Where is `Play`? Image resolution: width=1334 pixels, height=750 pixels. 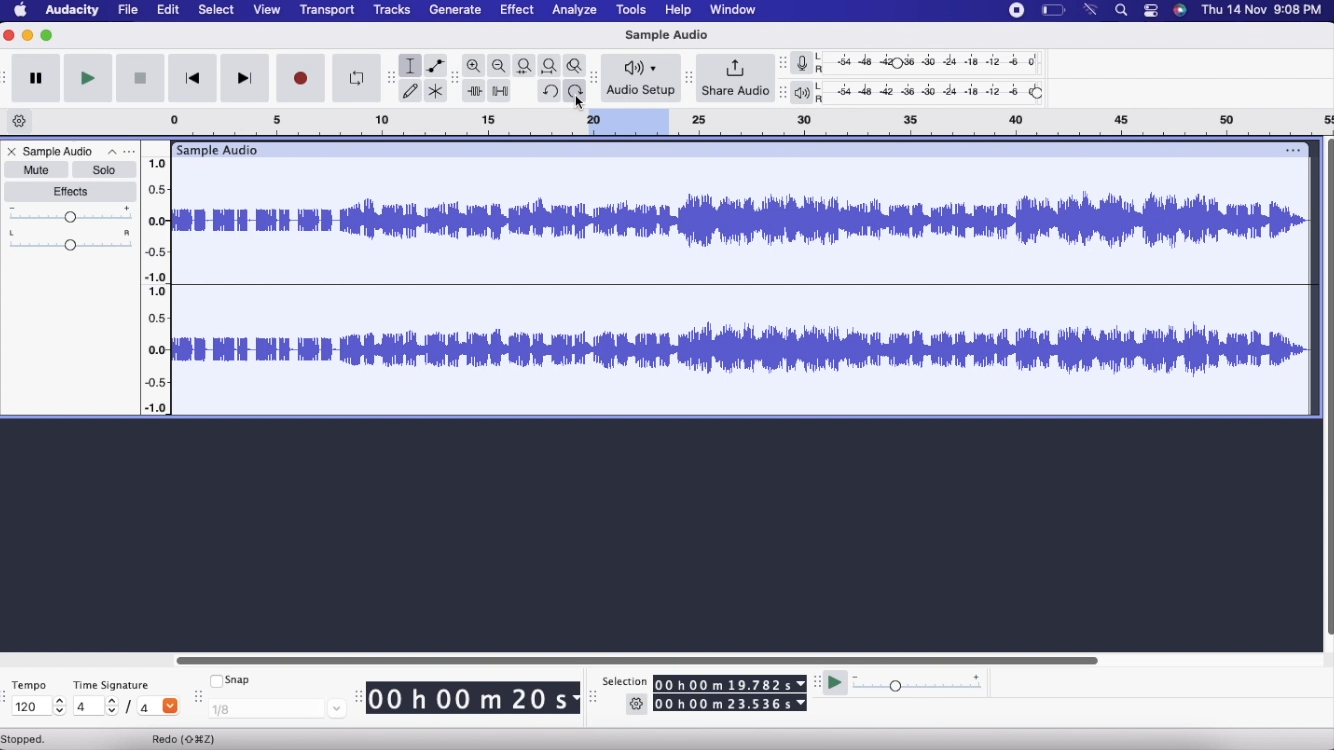 Play is located at coordinates (88, 78).